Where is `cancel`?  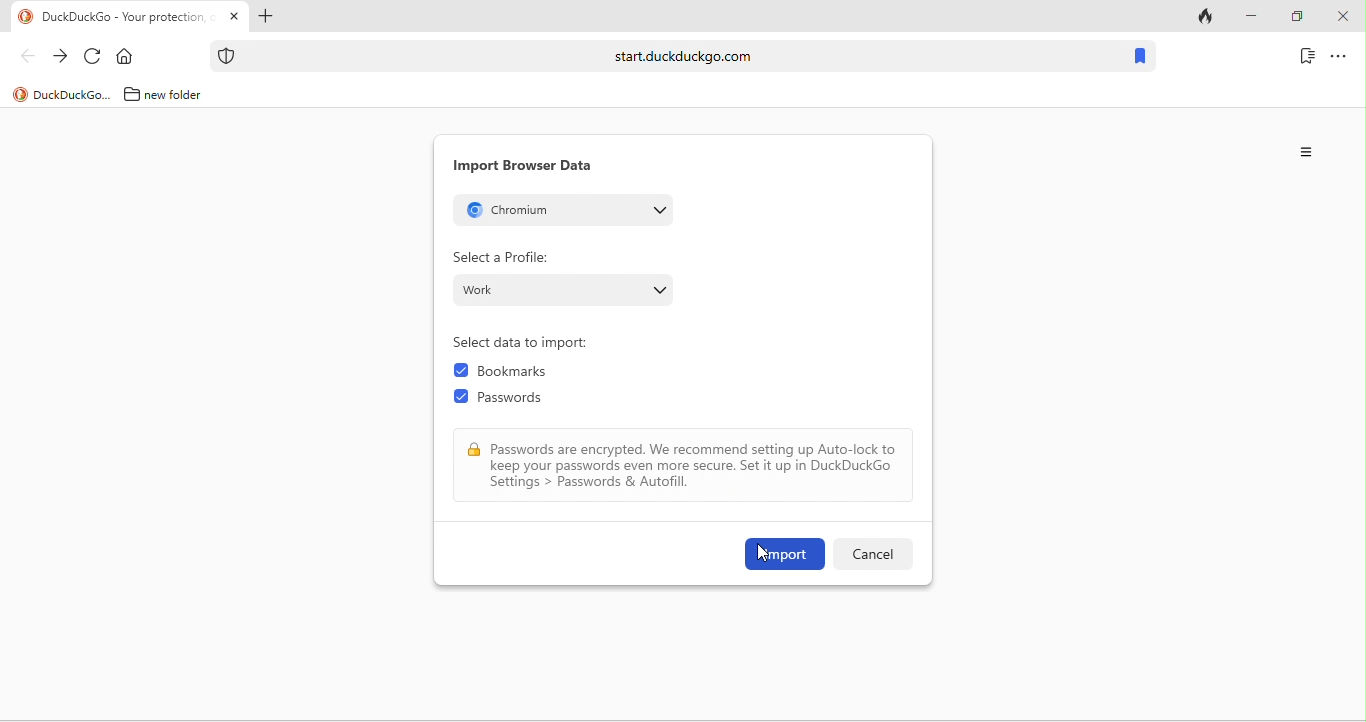
cancel is located at coordinates (871, 554).